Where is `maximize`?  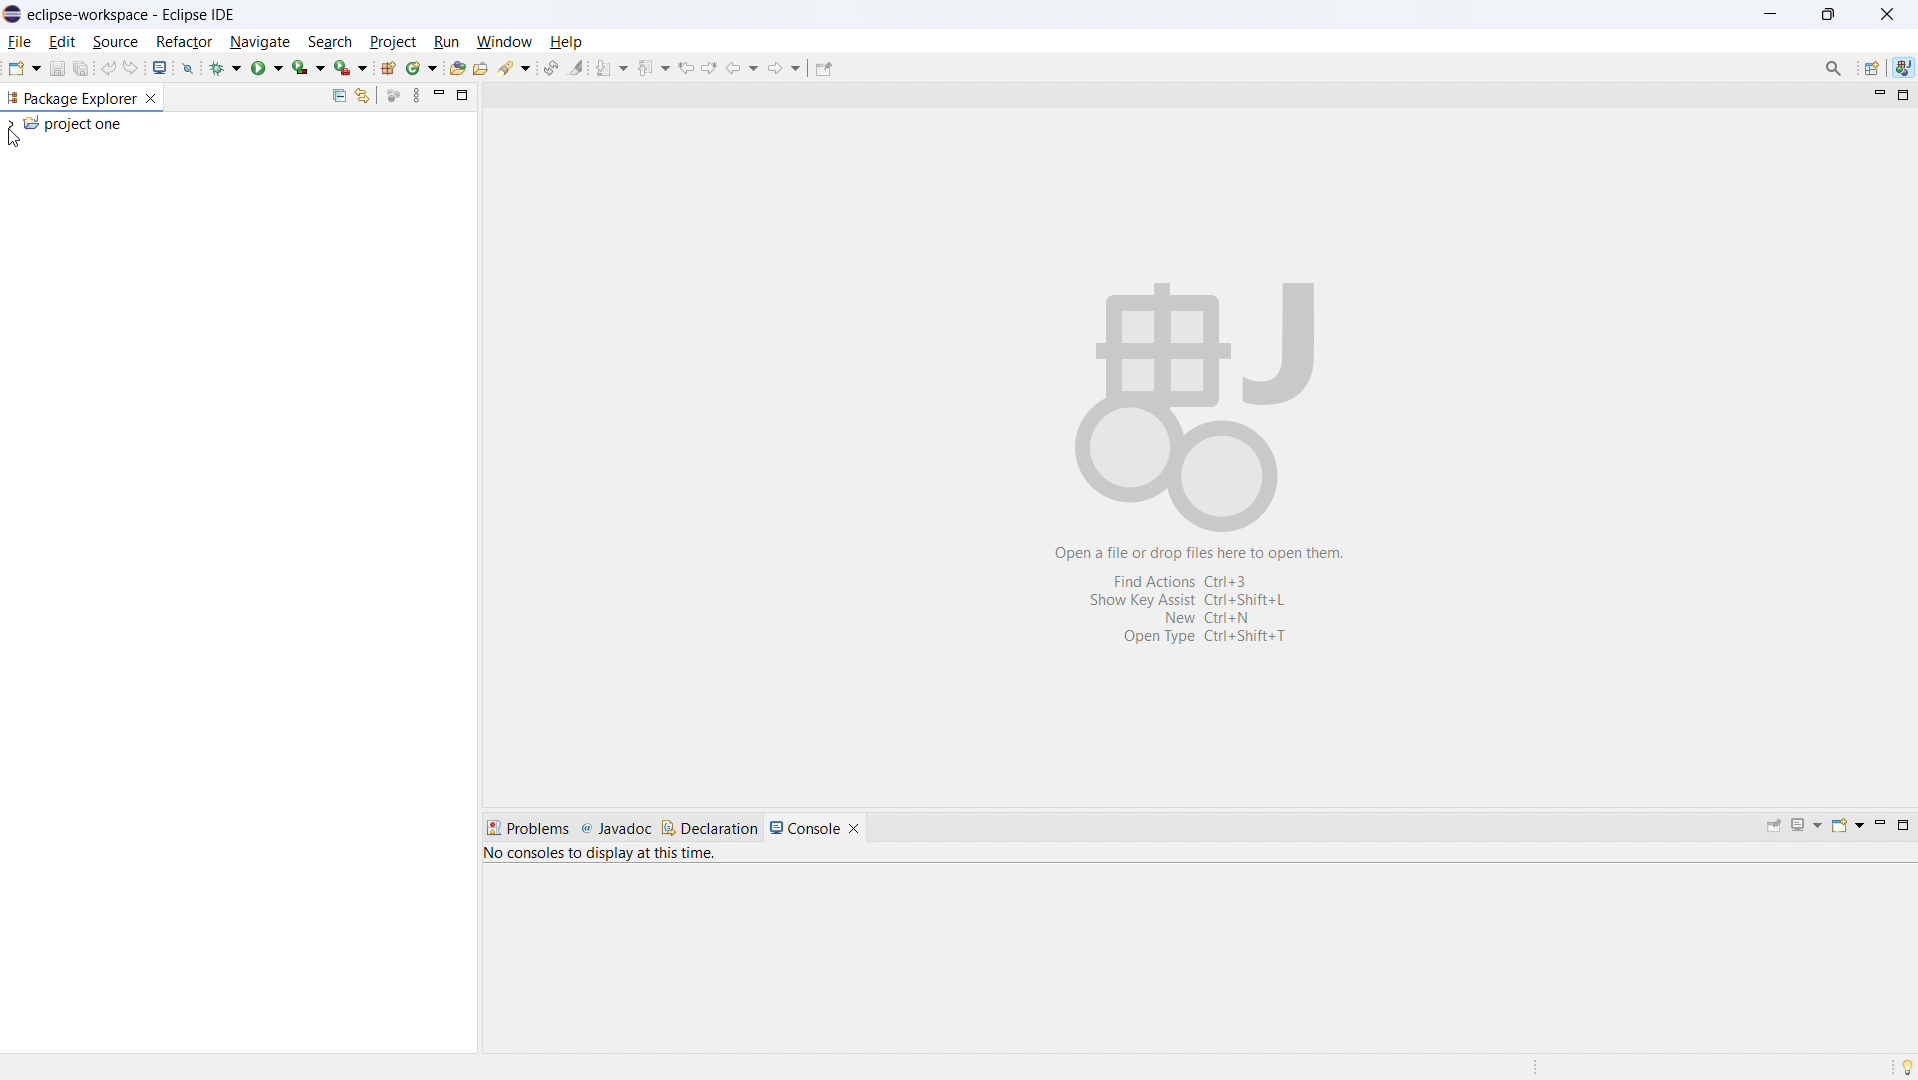 maximize is located at coordinates (1902, 96).